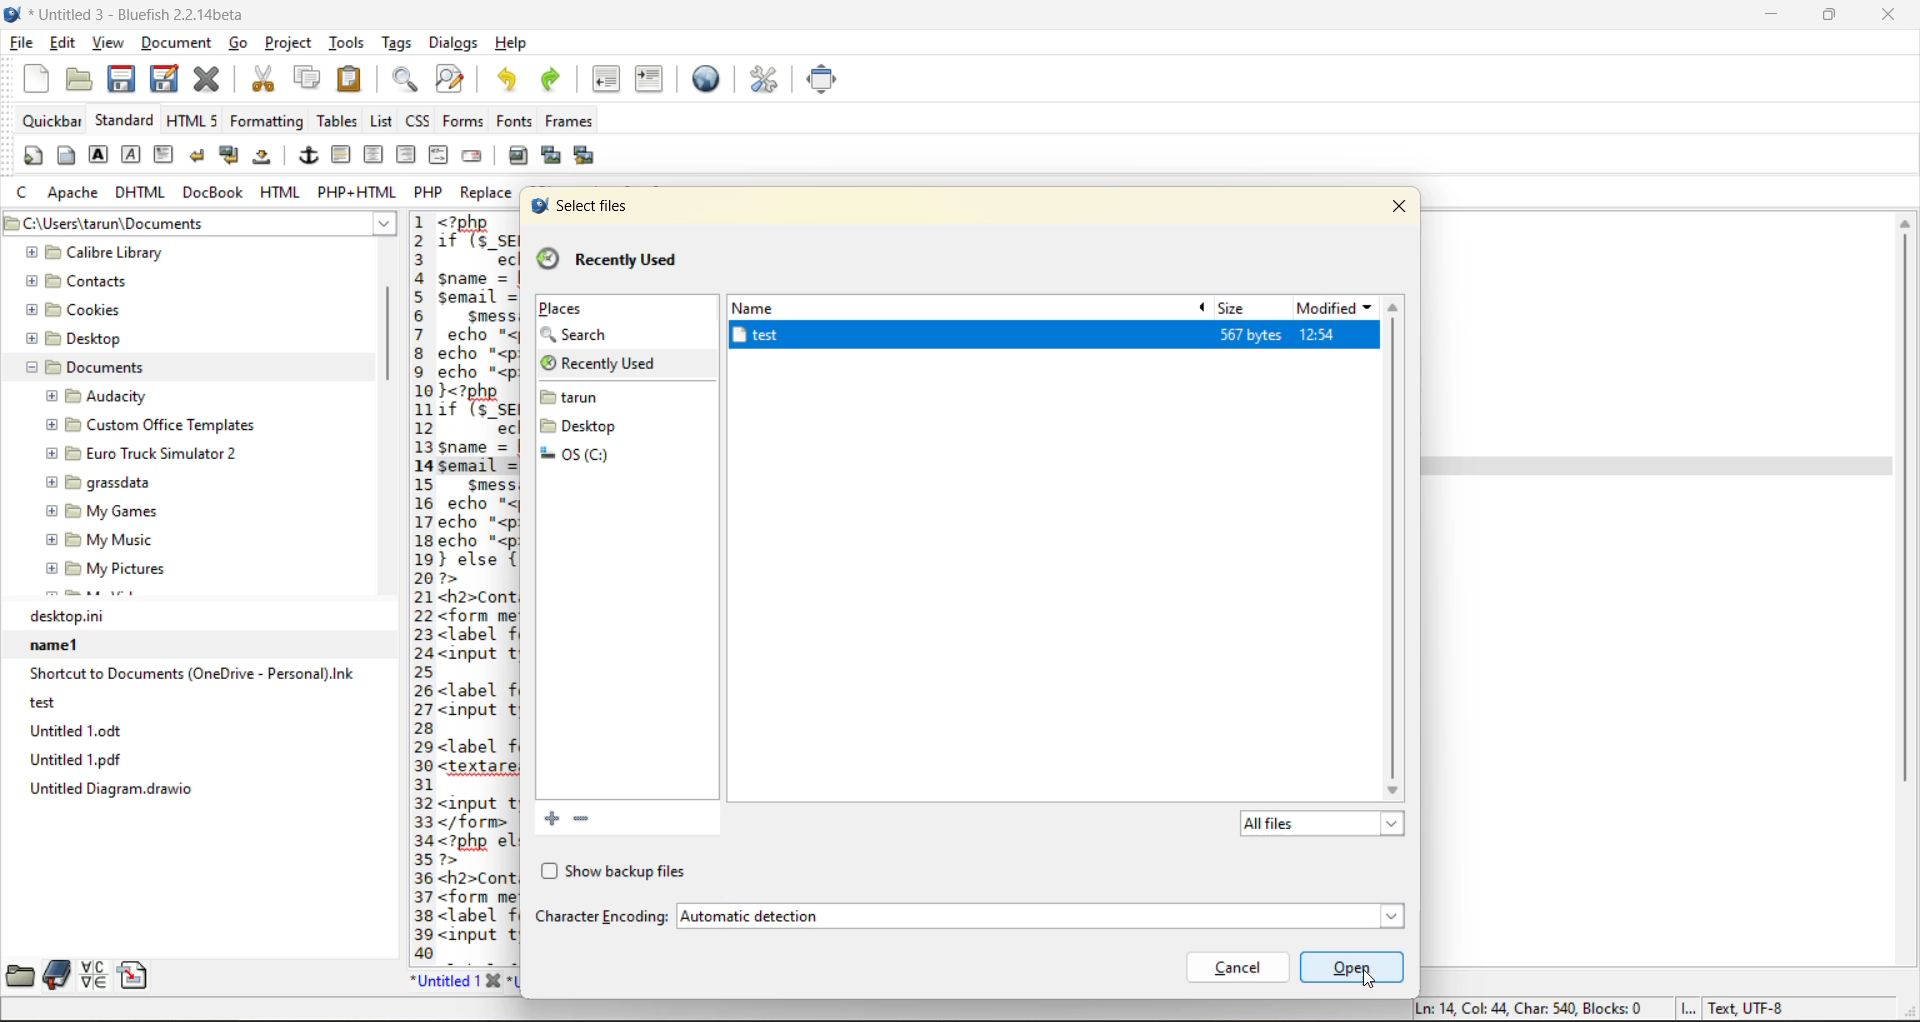  Describe the element at coordinates (432, 192) in the screenshot. I see `php` at that location.